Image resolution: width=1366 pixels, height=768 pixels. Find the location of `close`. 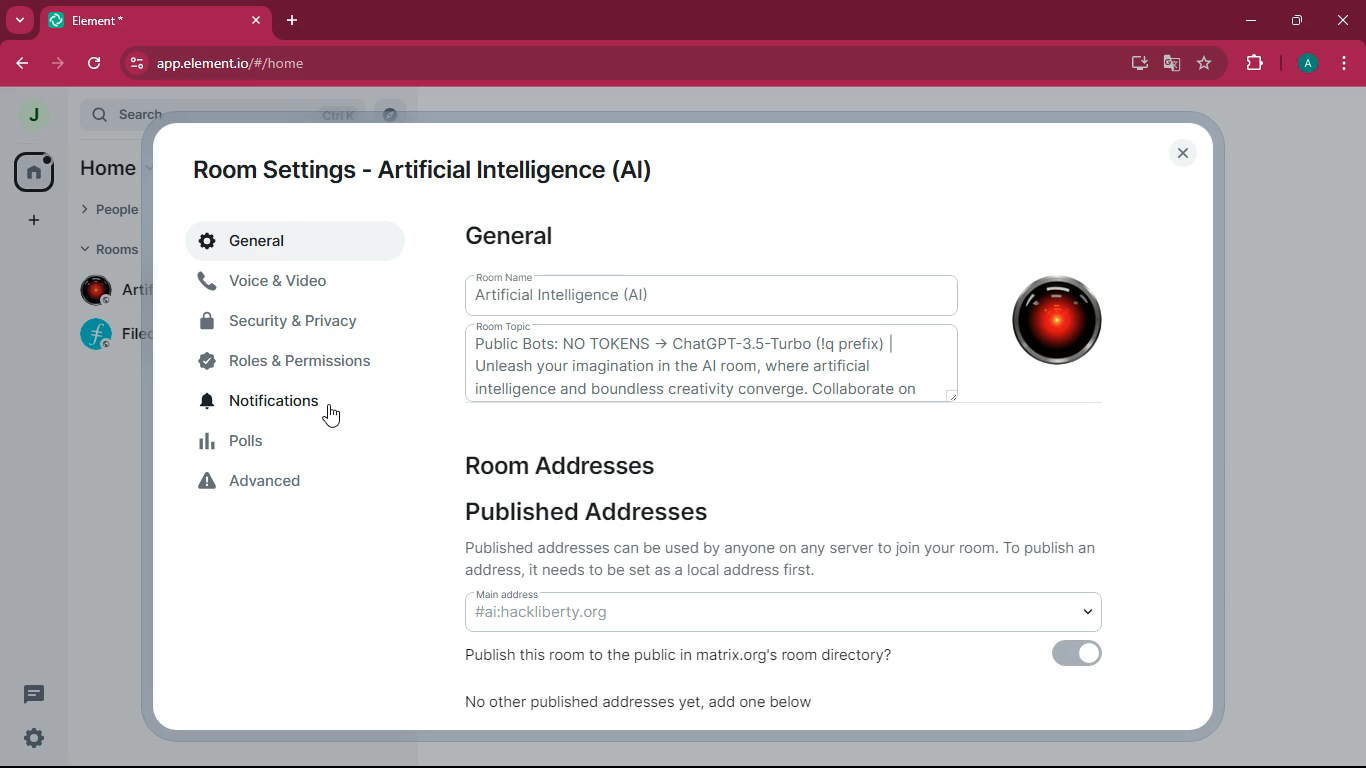

close is located at coordinates (1343, 21).